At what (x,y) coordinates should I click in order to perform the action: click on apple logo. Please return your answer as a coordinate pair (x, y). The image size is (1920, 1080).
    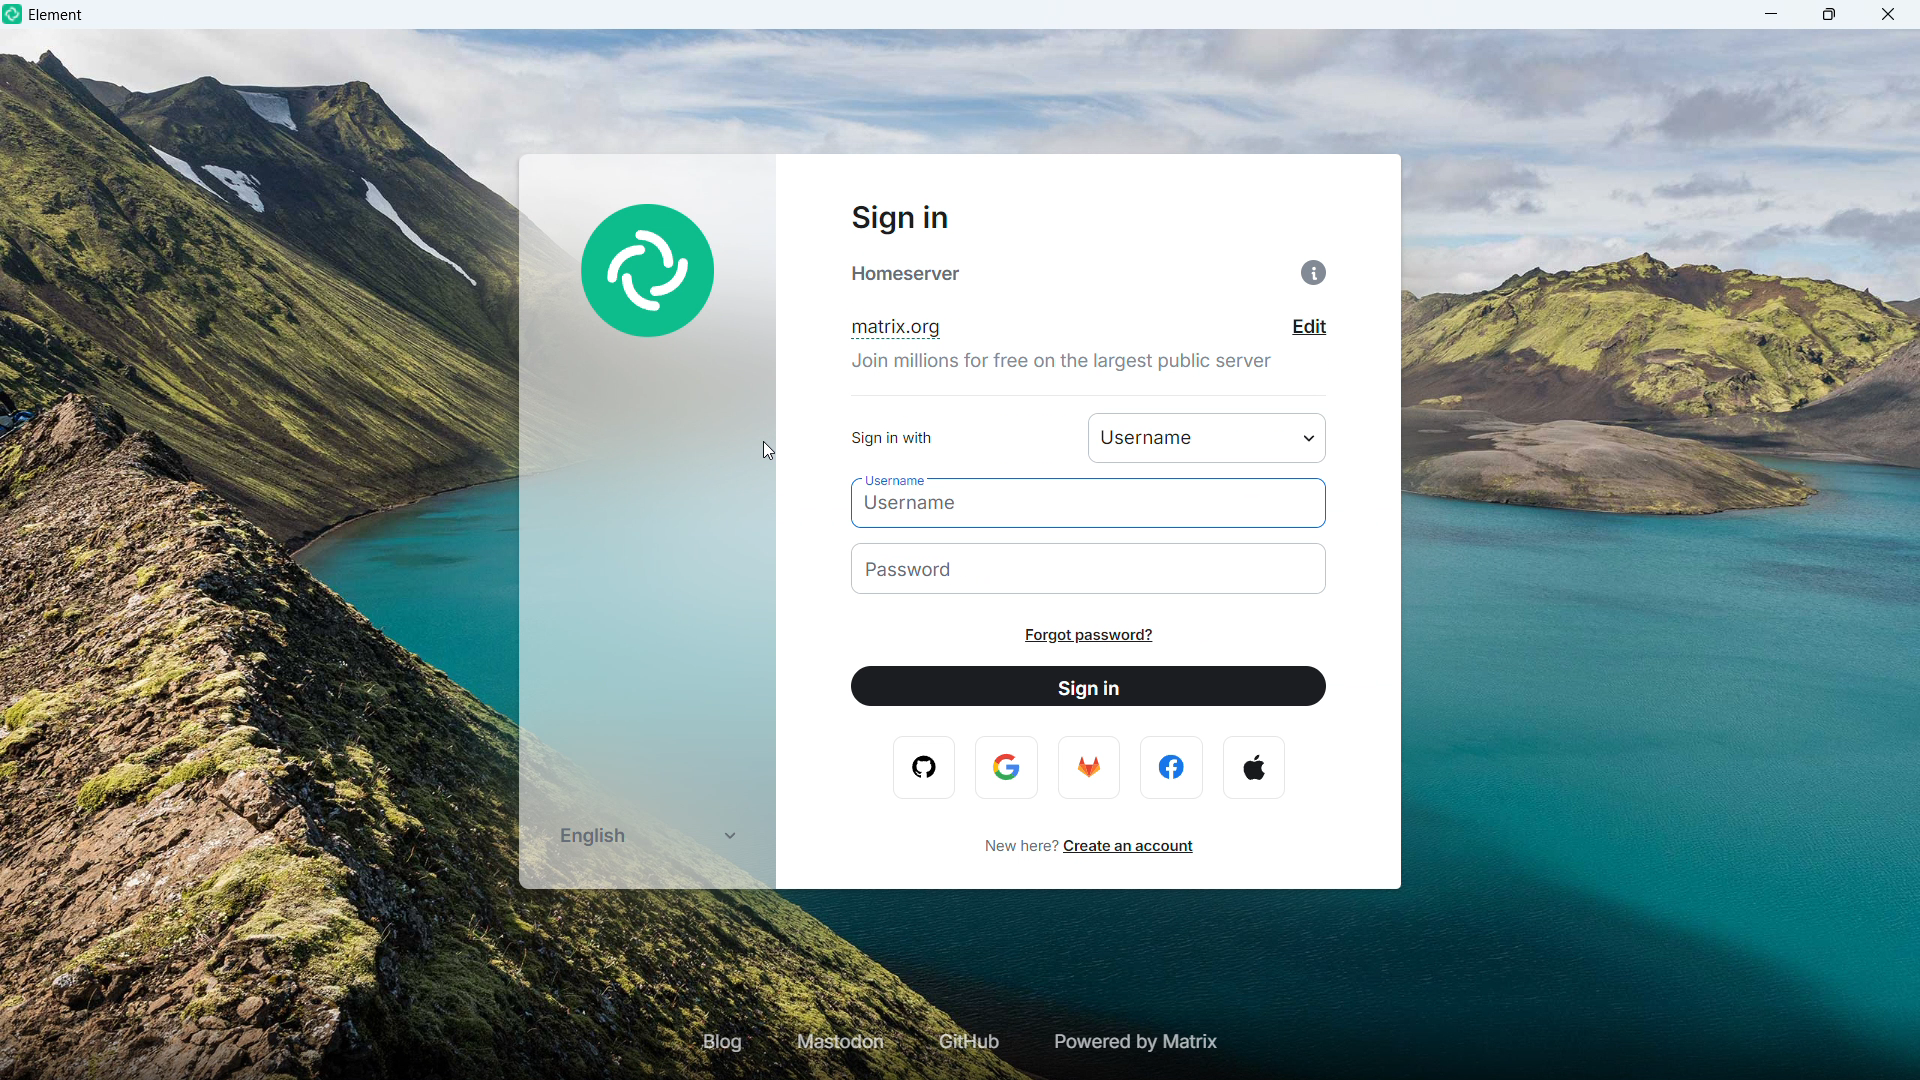
    Looking at the image, I should click on (1253, 767).